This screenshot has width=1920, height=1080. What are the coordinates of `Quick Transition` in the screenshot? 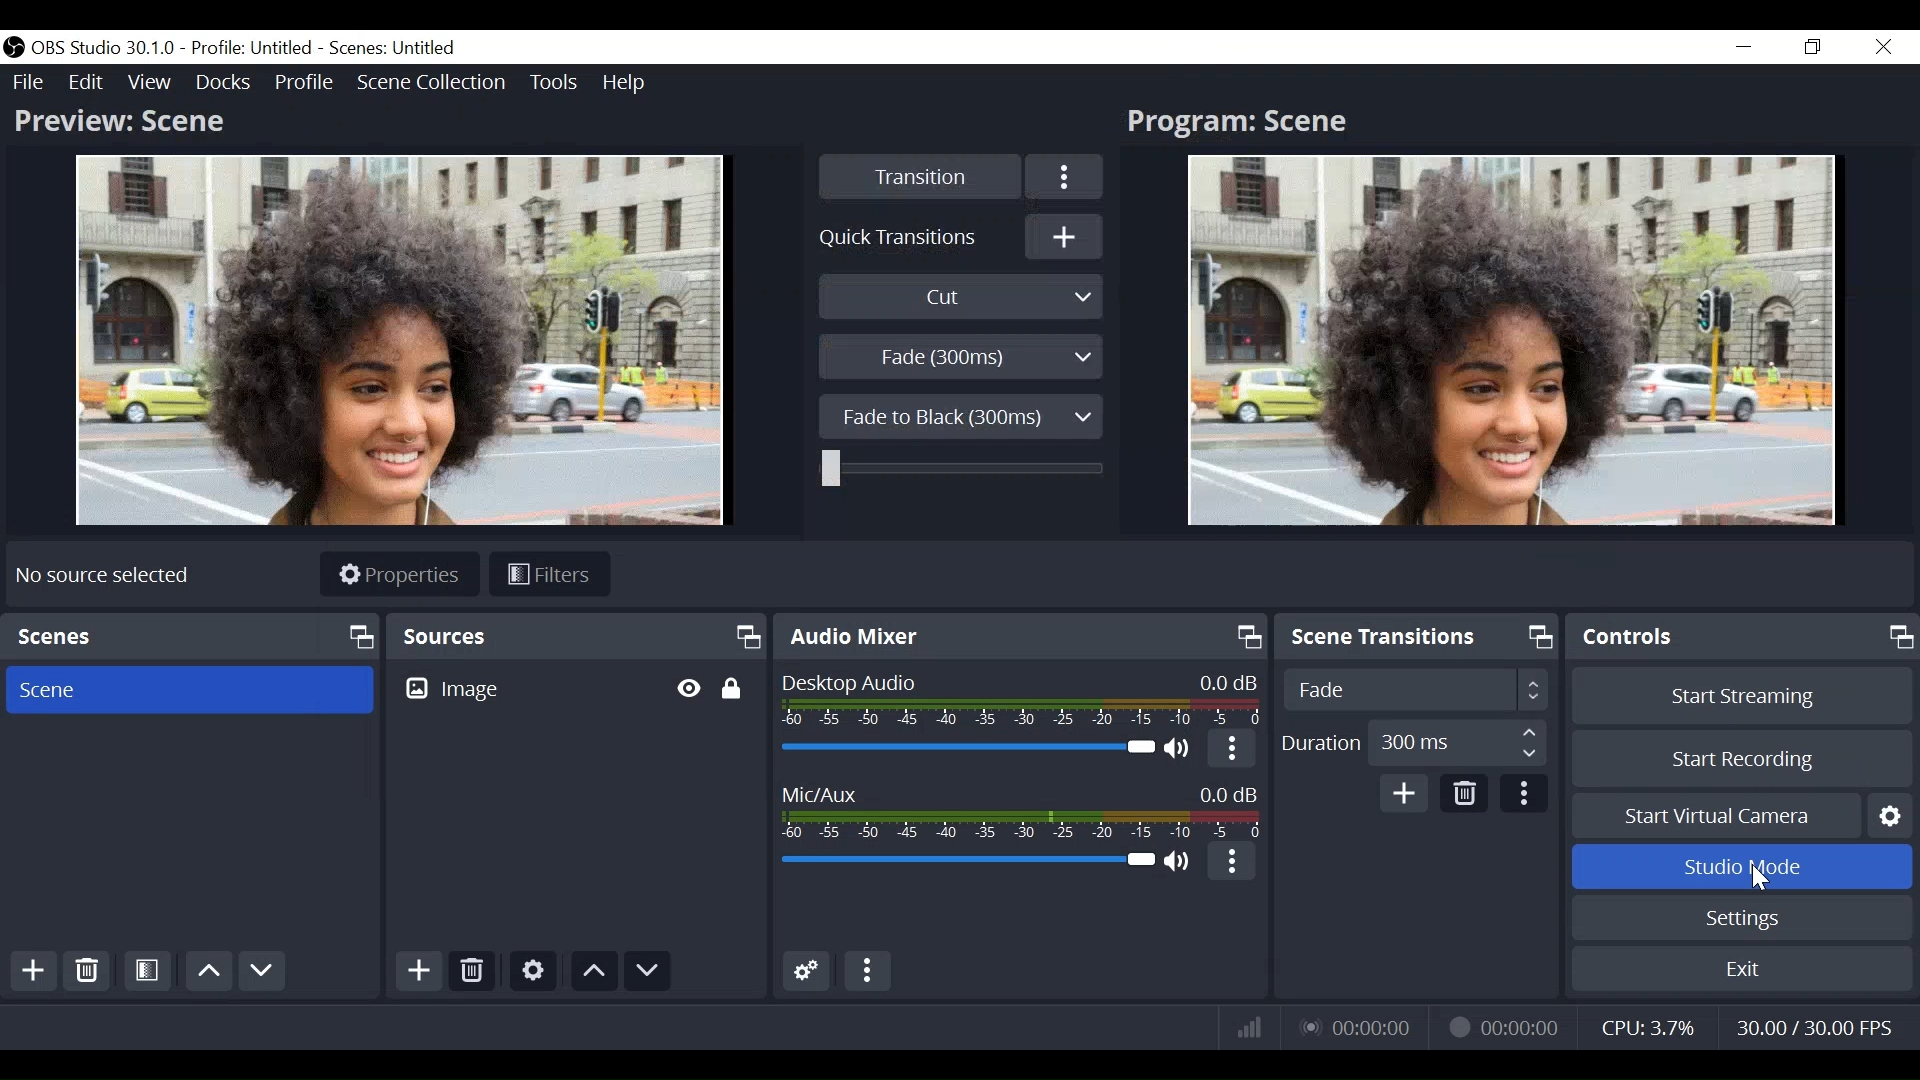 It's located at (911, 239).